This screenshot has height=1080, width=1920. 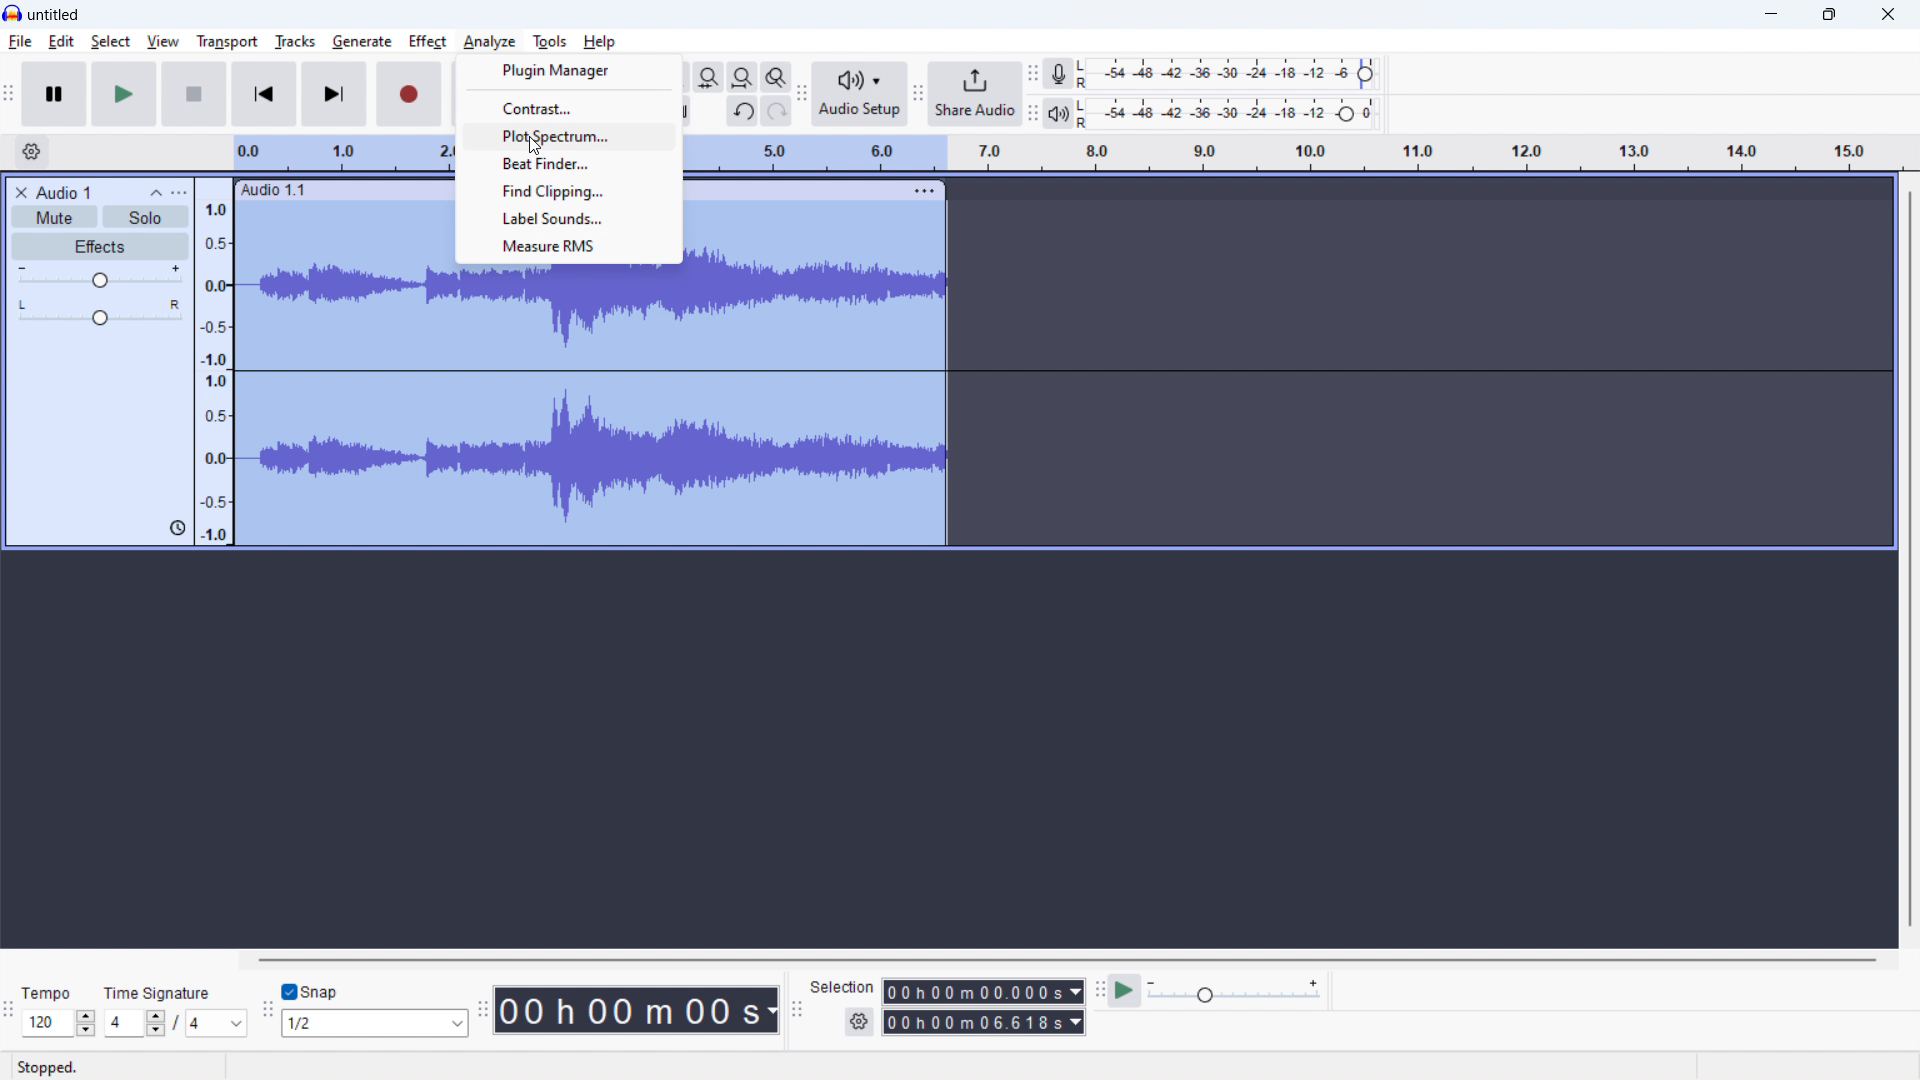 I want to click on selection options, so click(x=860, y=1022).